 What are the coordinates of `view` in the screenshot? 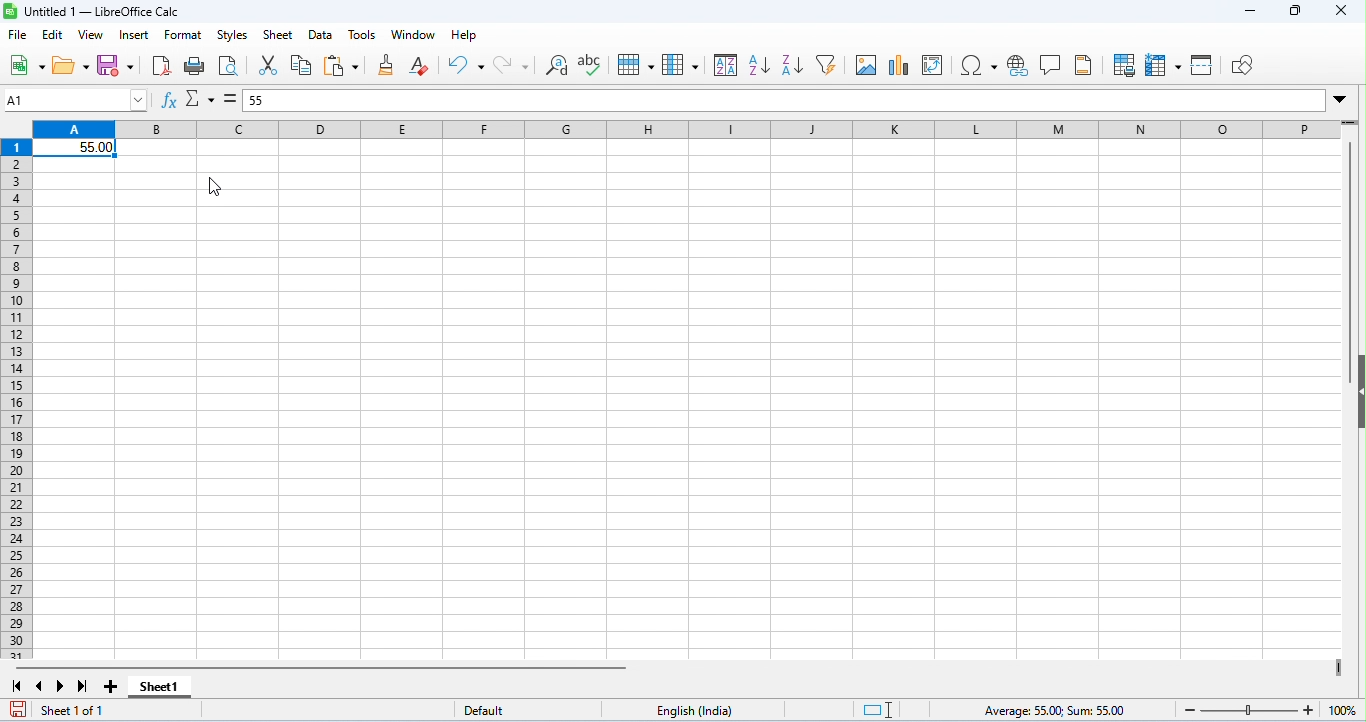 It's located at (91, 35).